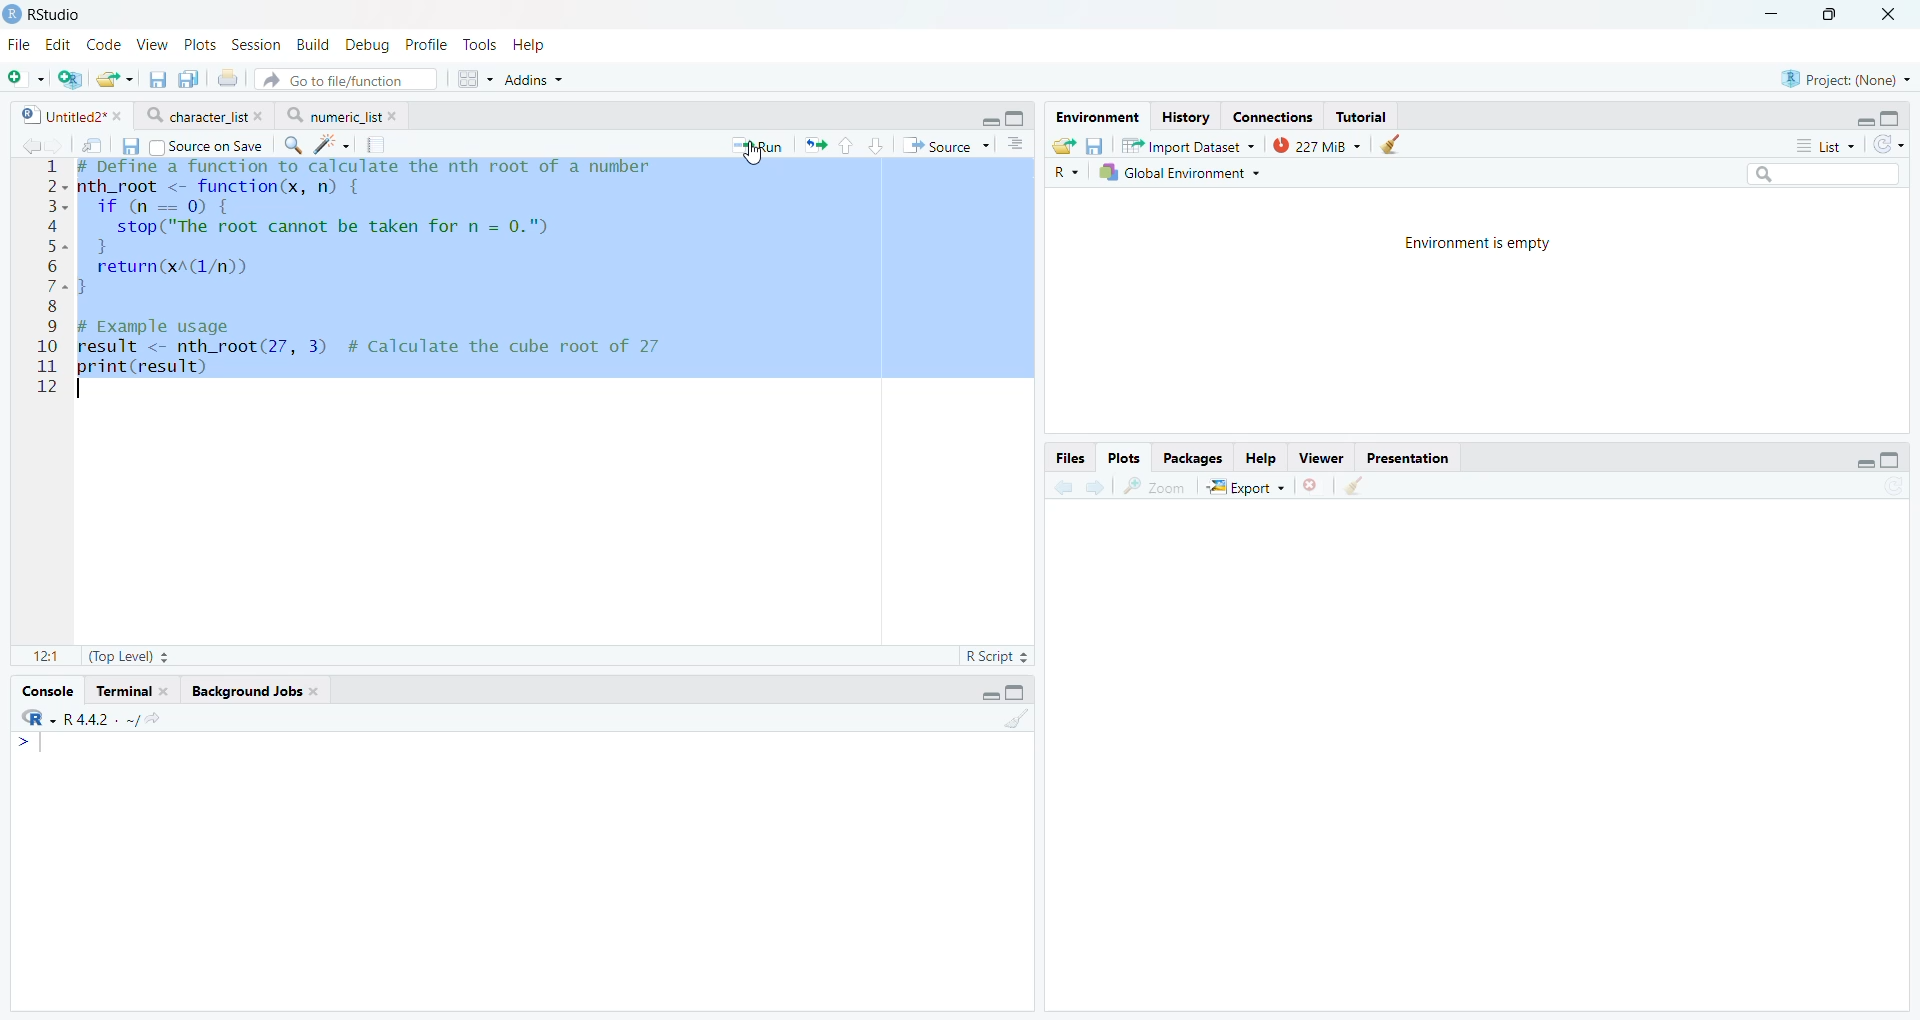 This screenshot has height=1020, width=1920. I want to click on Files, so click(1069, 457).